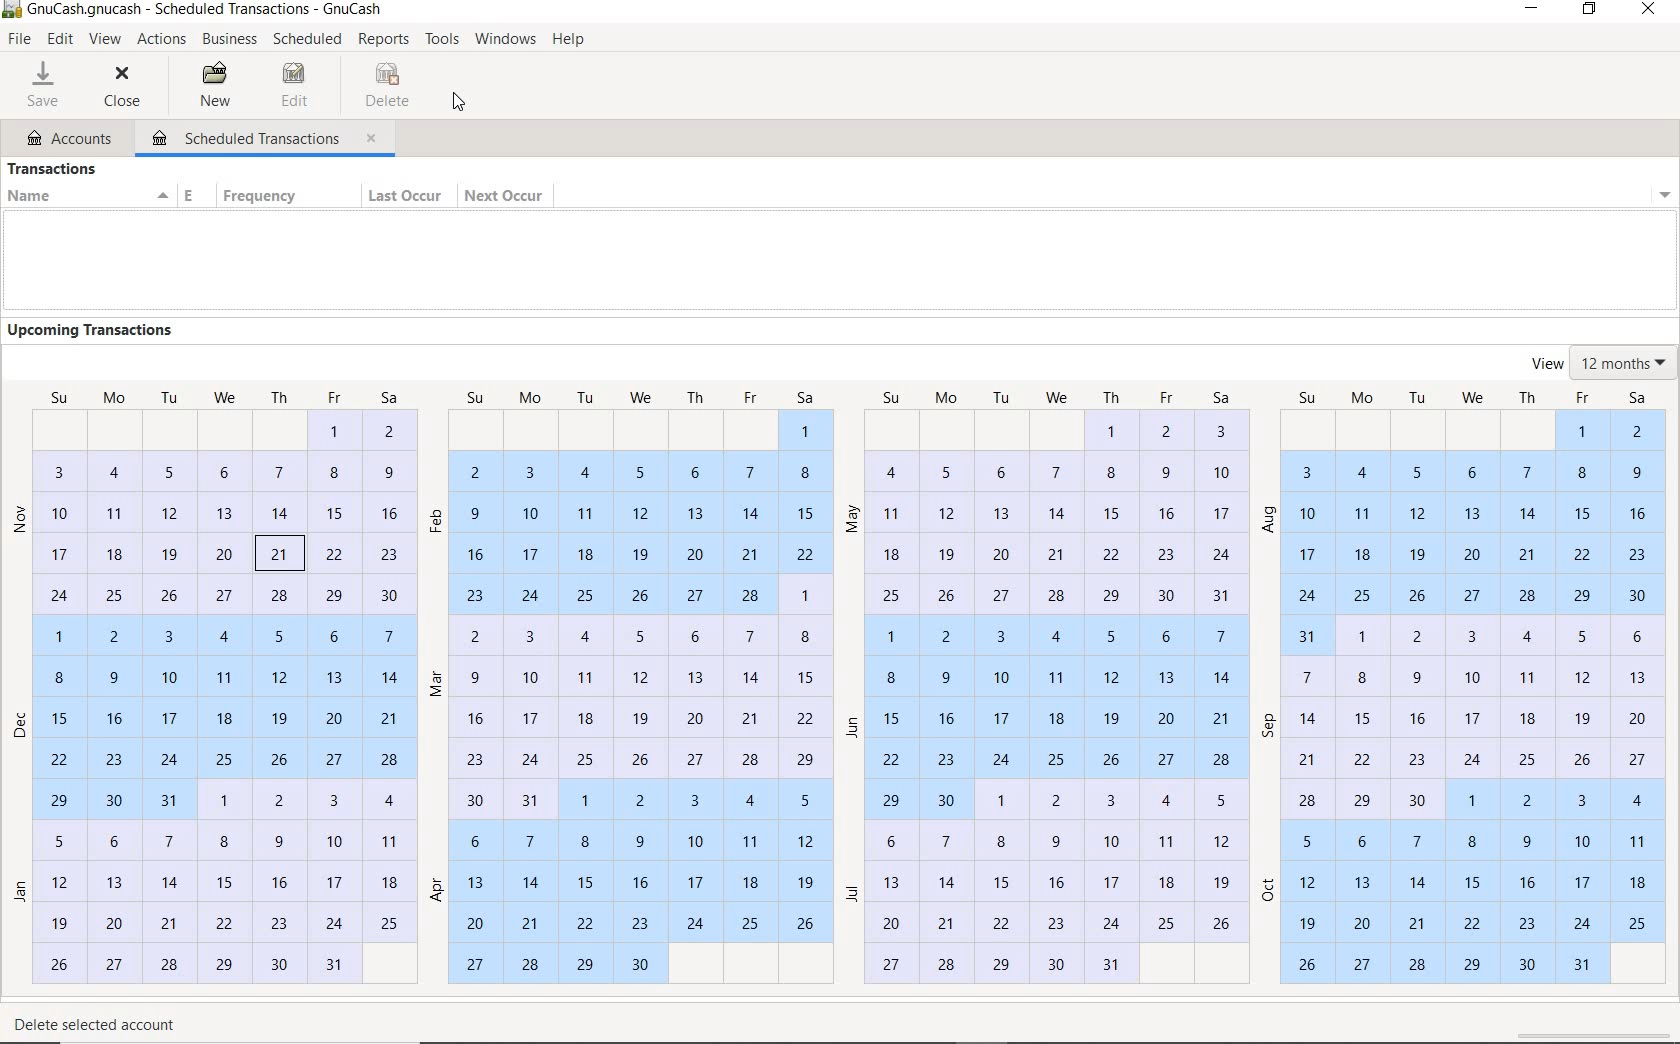 This screenshot has width=1680, height=1044. What do you see at coordinates (444, 40) in the screenshot?
I see `TOOLS` at bounding box center [444, 40].